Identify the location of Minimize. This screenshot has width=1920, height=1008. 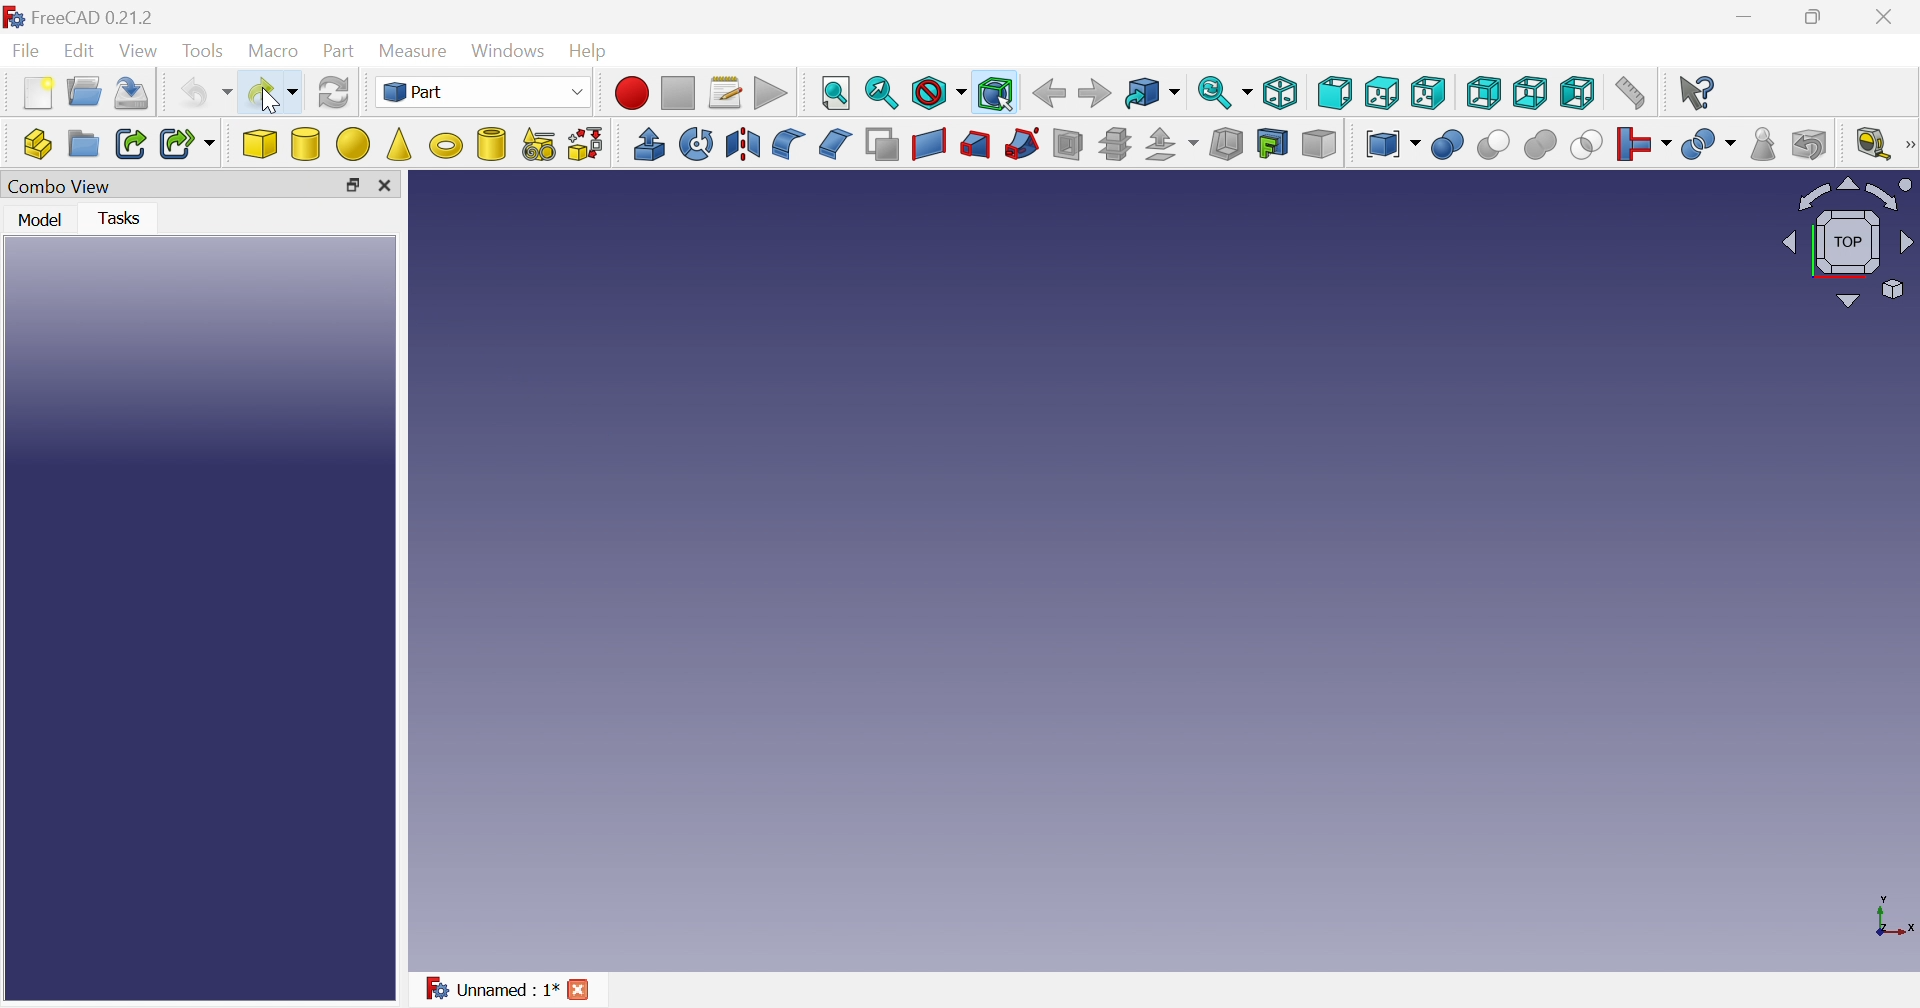
(1745, 19).